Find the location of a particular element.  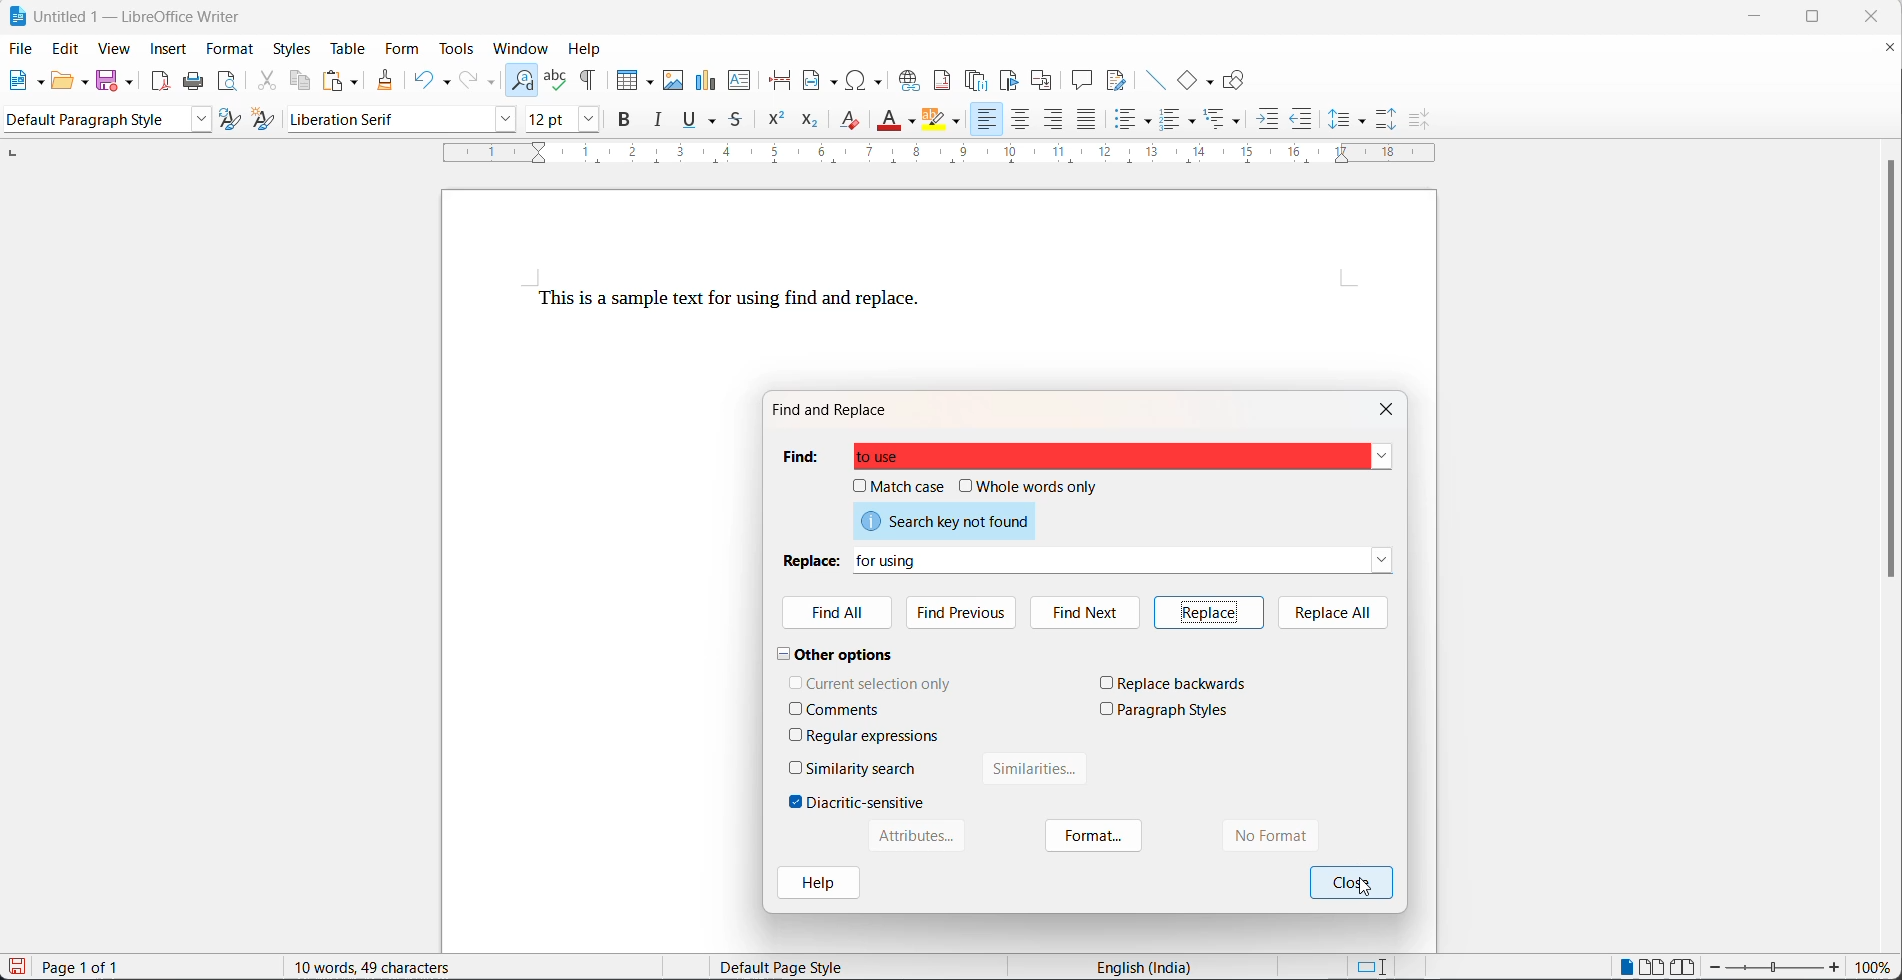

superscript is located at coordinates (775, 124).